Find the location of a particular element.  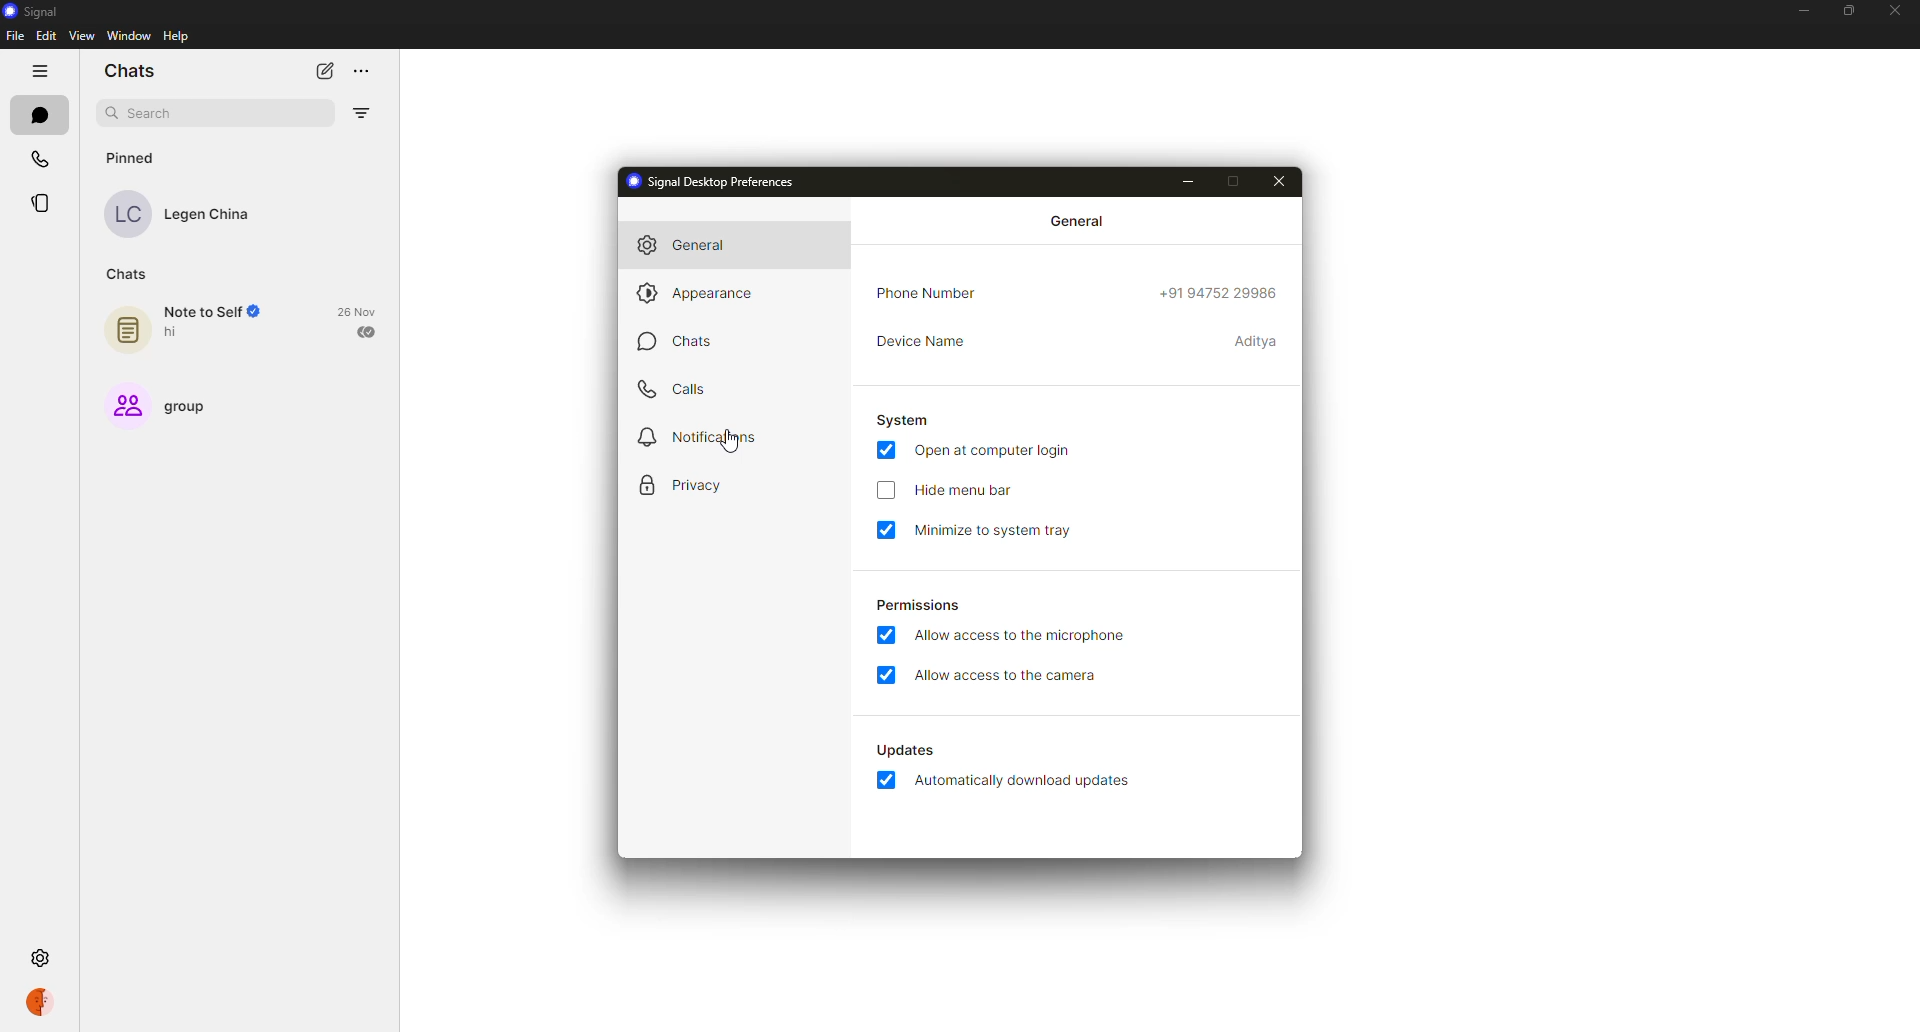

chats is located at coordinates (129, 71).